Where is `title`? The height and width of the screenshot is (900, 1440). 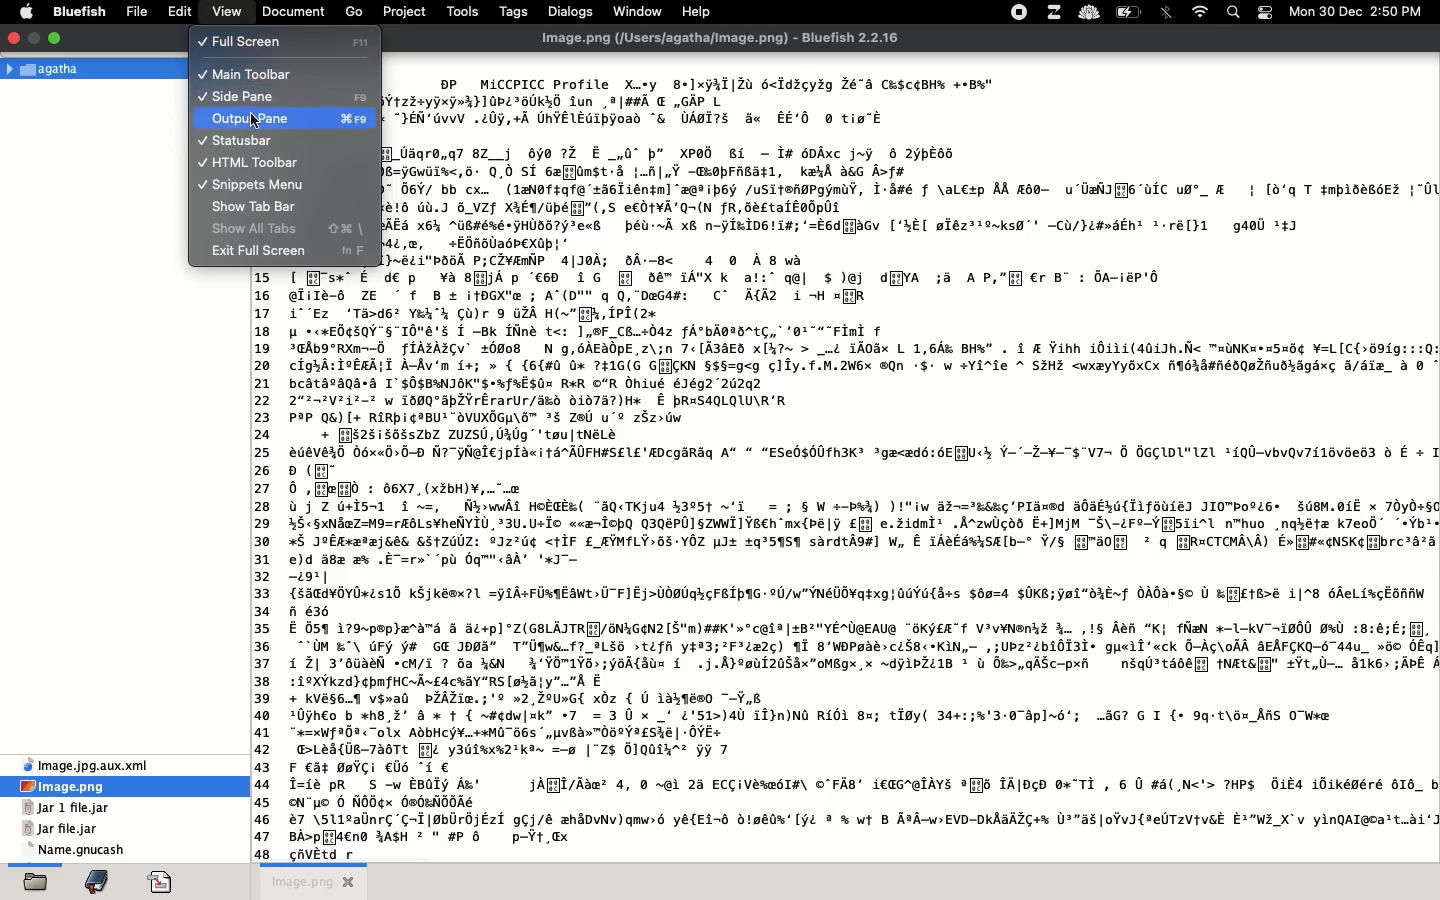 title is located at coordinates (726, 40).